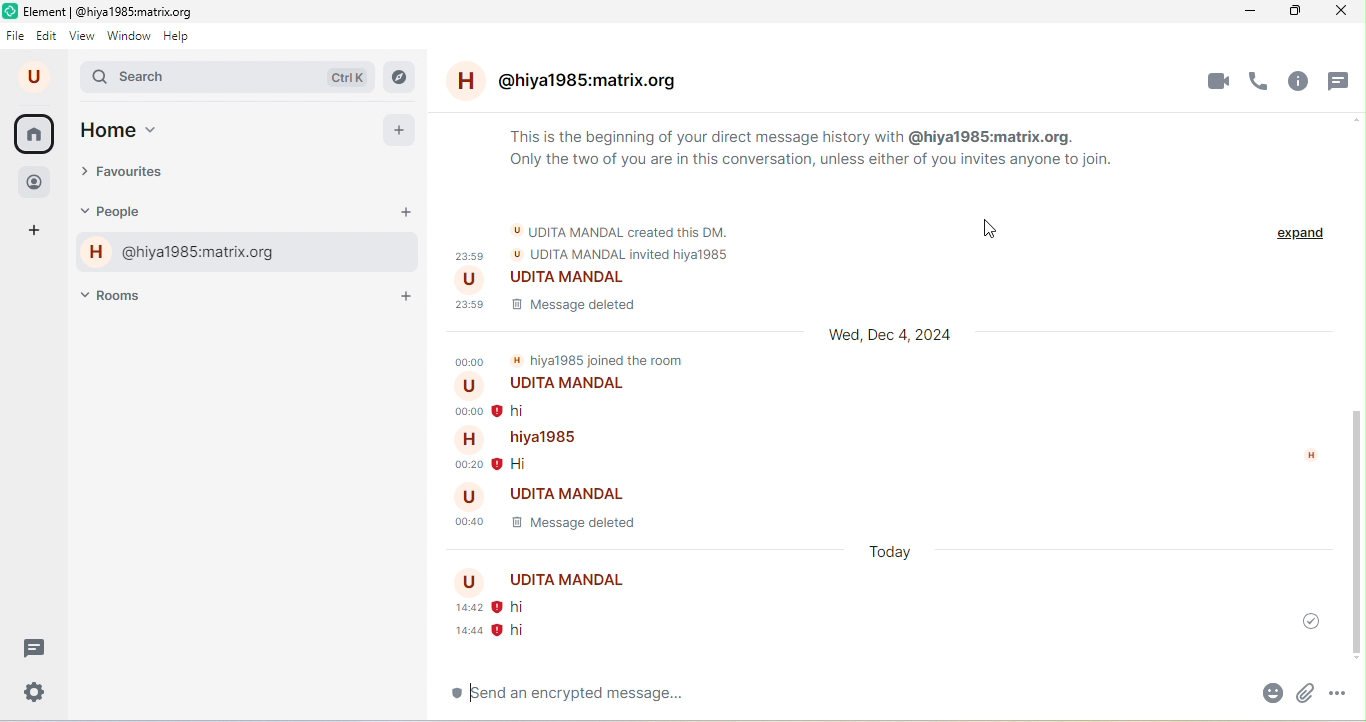  I want to click on more option, so click(1346, 694).